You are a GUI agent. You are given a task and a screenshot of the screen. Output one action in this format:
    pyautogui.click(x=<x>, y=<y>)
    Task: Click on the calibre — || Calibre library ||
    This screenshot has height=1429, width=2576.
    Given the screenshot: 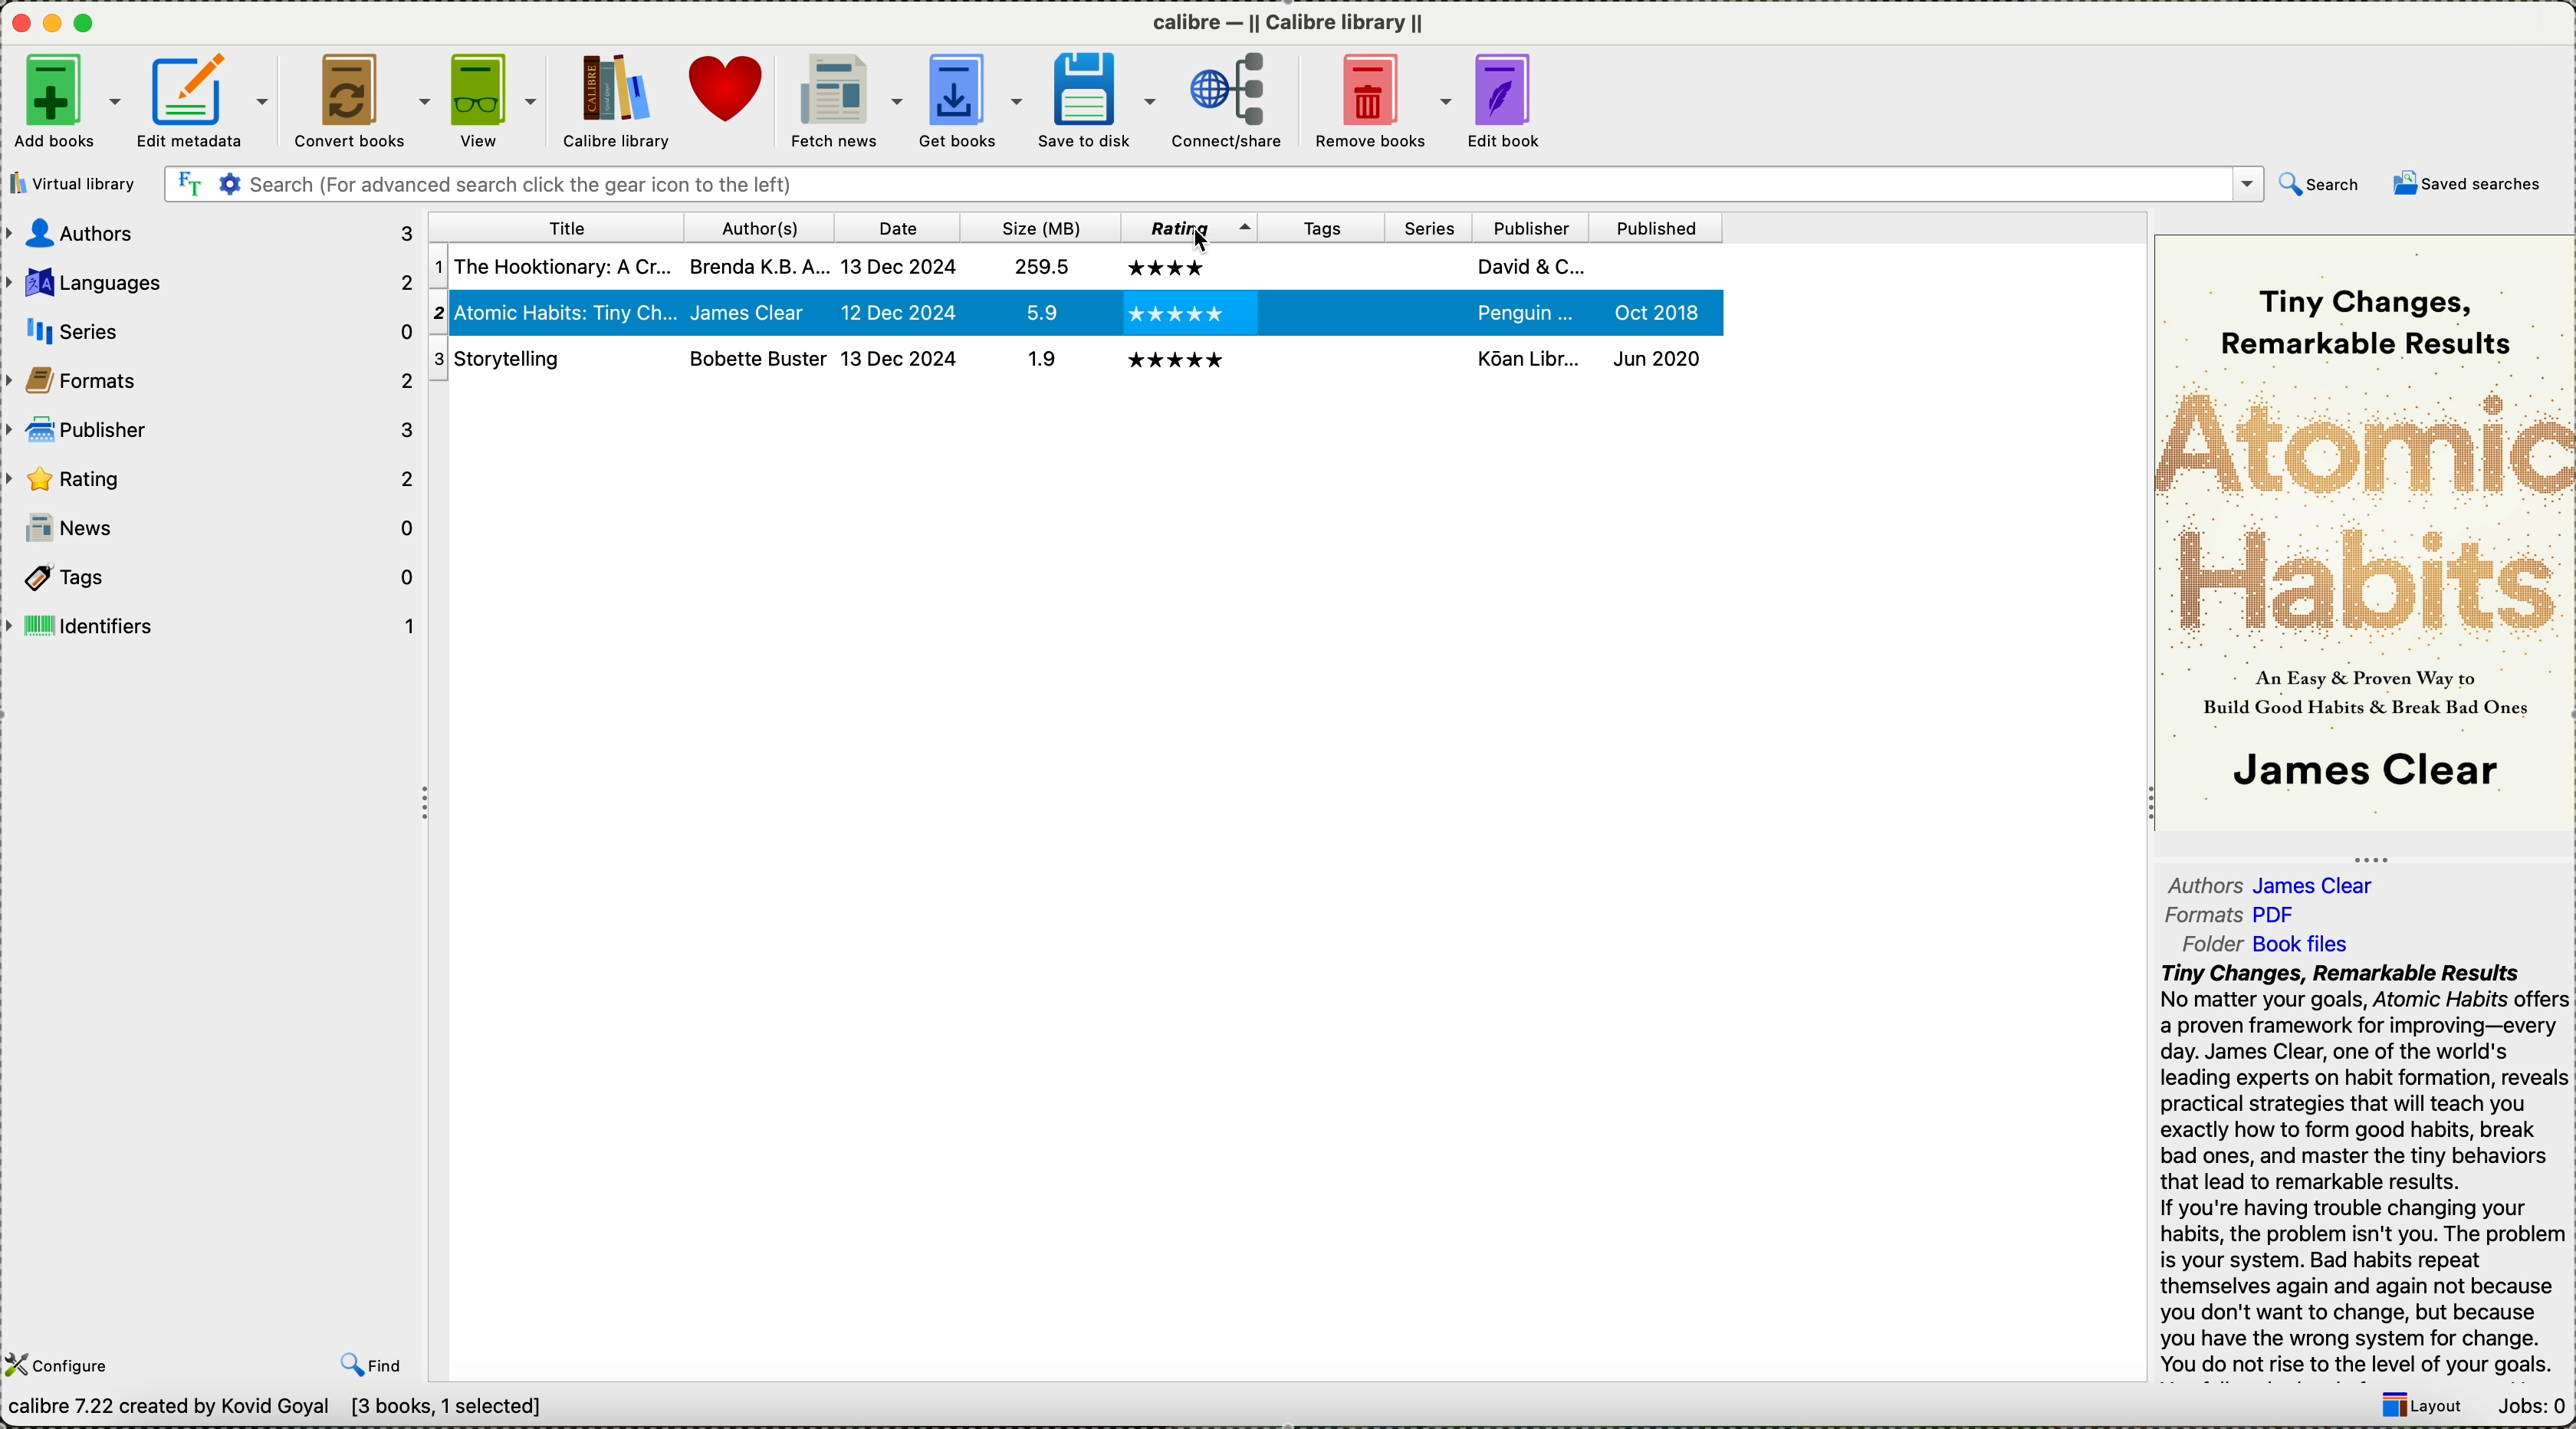 What is the action you would take?
    pyautogui.click(x=1292, y=22)
    